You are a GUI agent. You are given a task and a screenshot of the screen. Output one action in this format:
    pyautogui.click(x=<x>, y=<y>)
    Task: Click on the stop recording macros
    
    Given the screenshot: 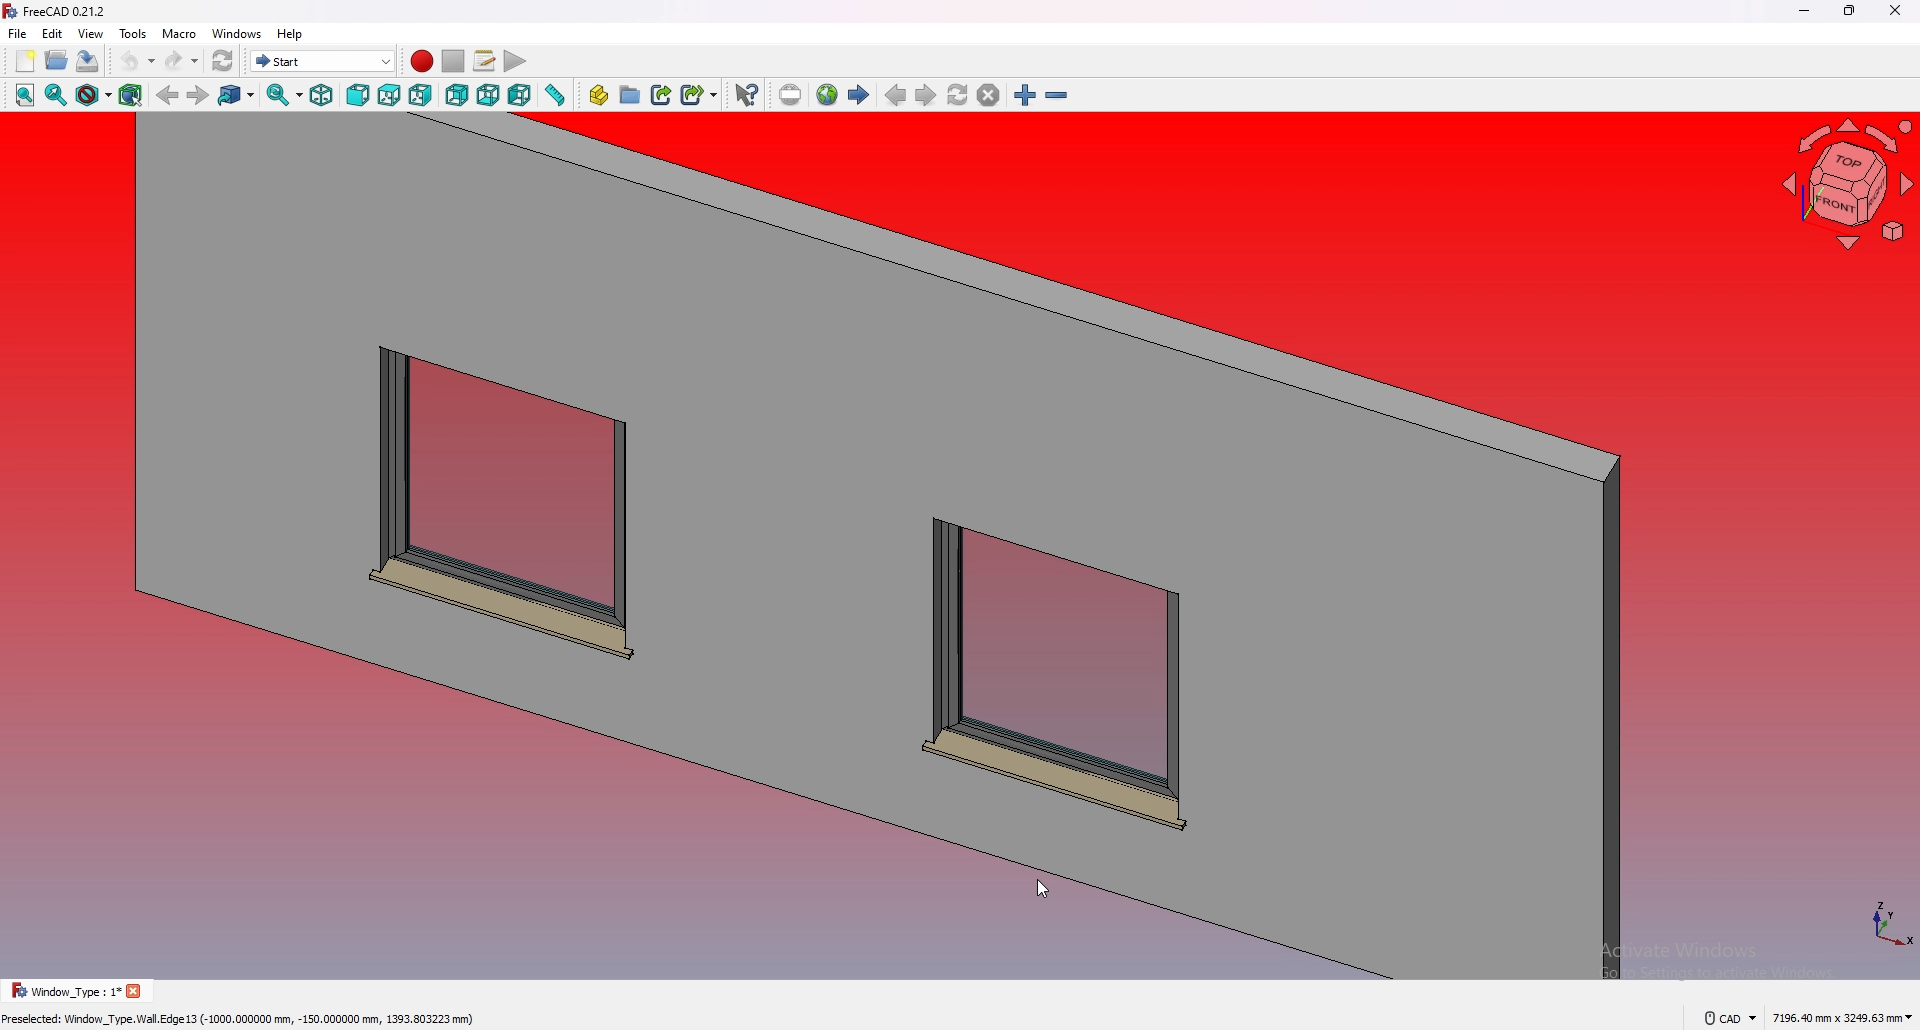 What is the action you would take?
    pyautogui.click(x=453, y=61)
    